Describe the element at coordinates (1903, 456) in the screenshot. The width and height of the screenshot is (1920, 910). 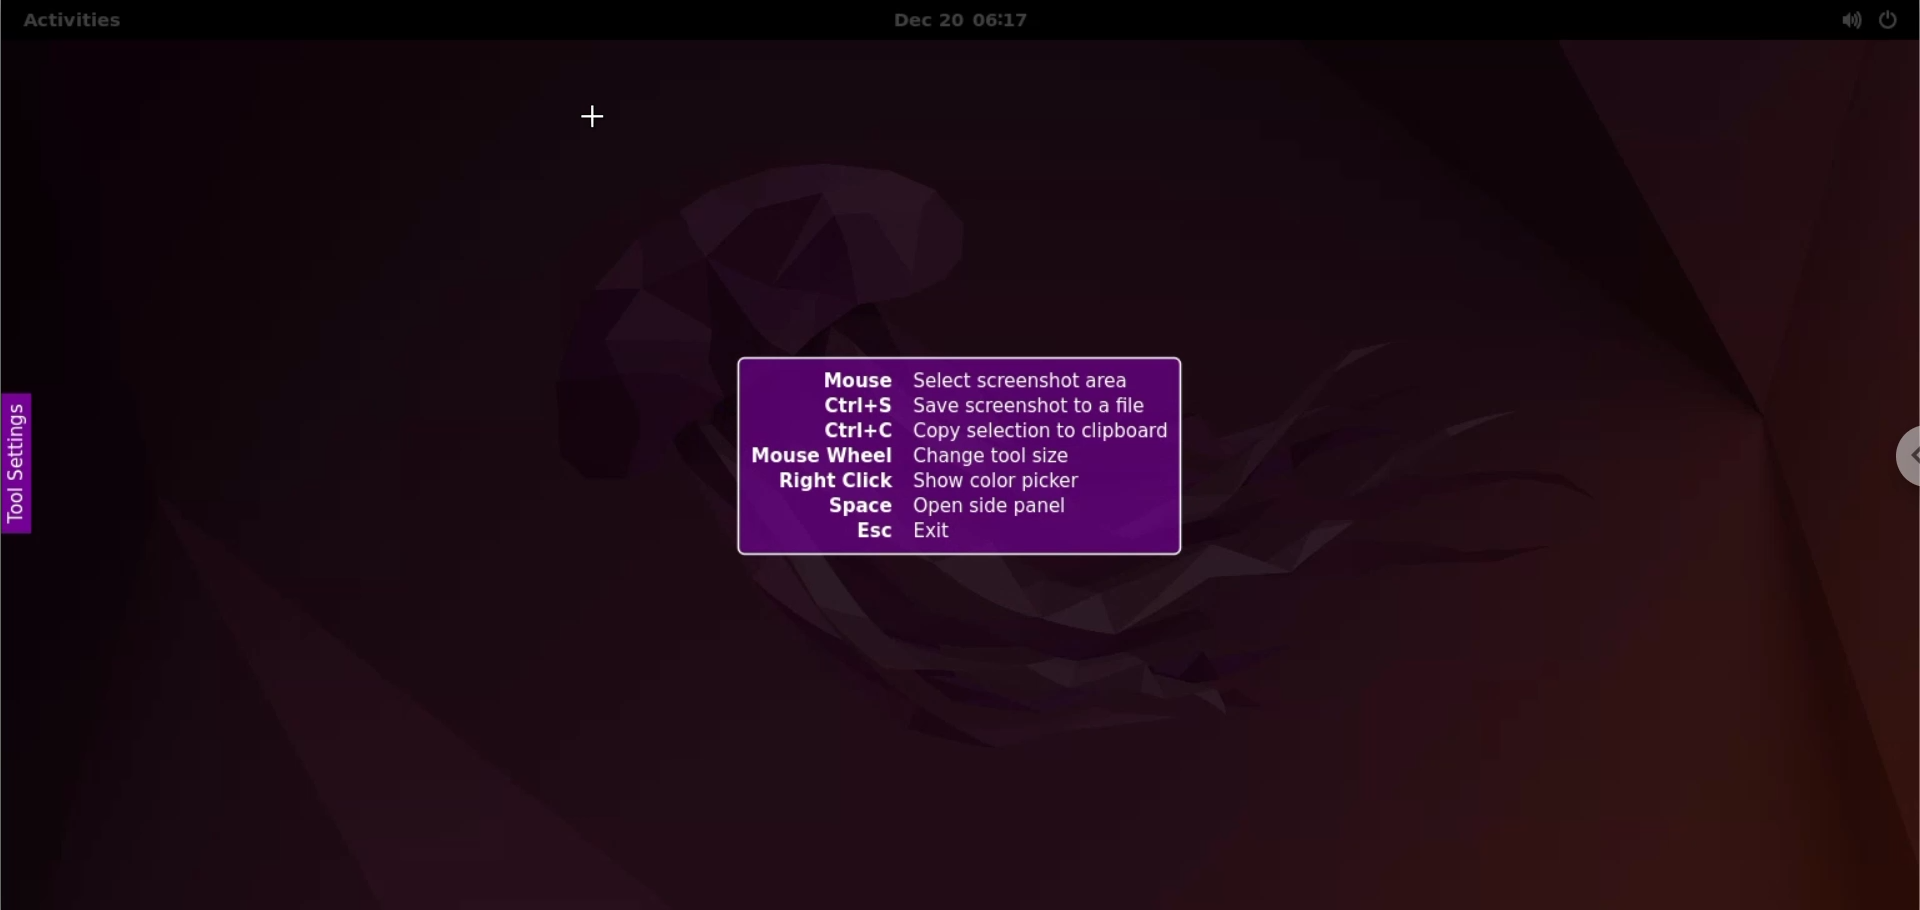
I see `chrome options` at that location.